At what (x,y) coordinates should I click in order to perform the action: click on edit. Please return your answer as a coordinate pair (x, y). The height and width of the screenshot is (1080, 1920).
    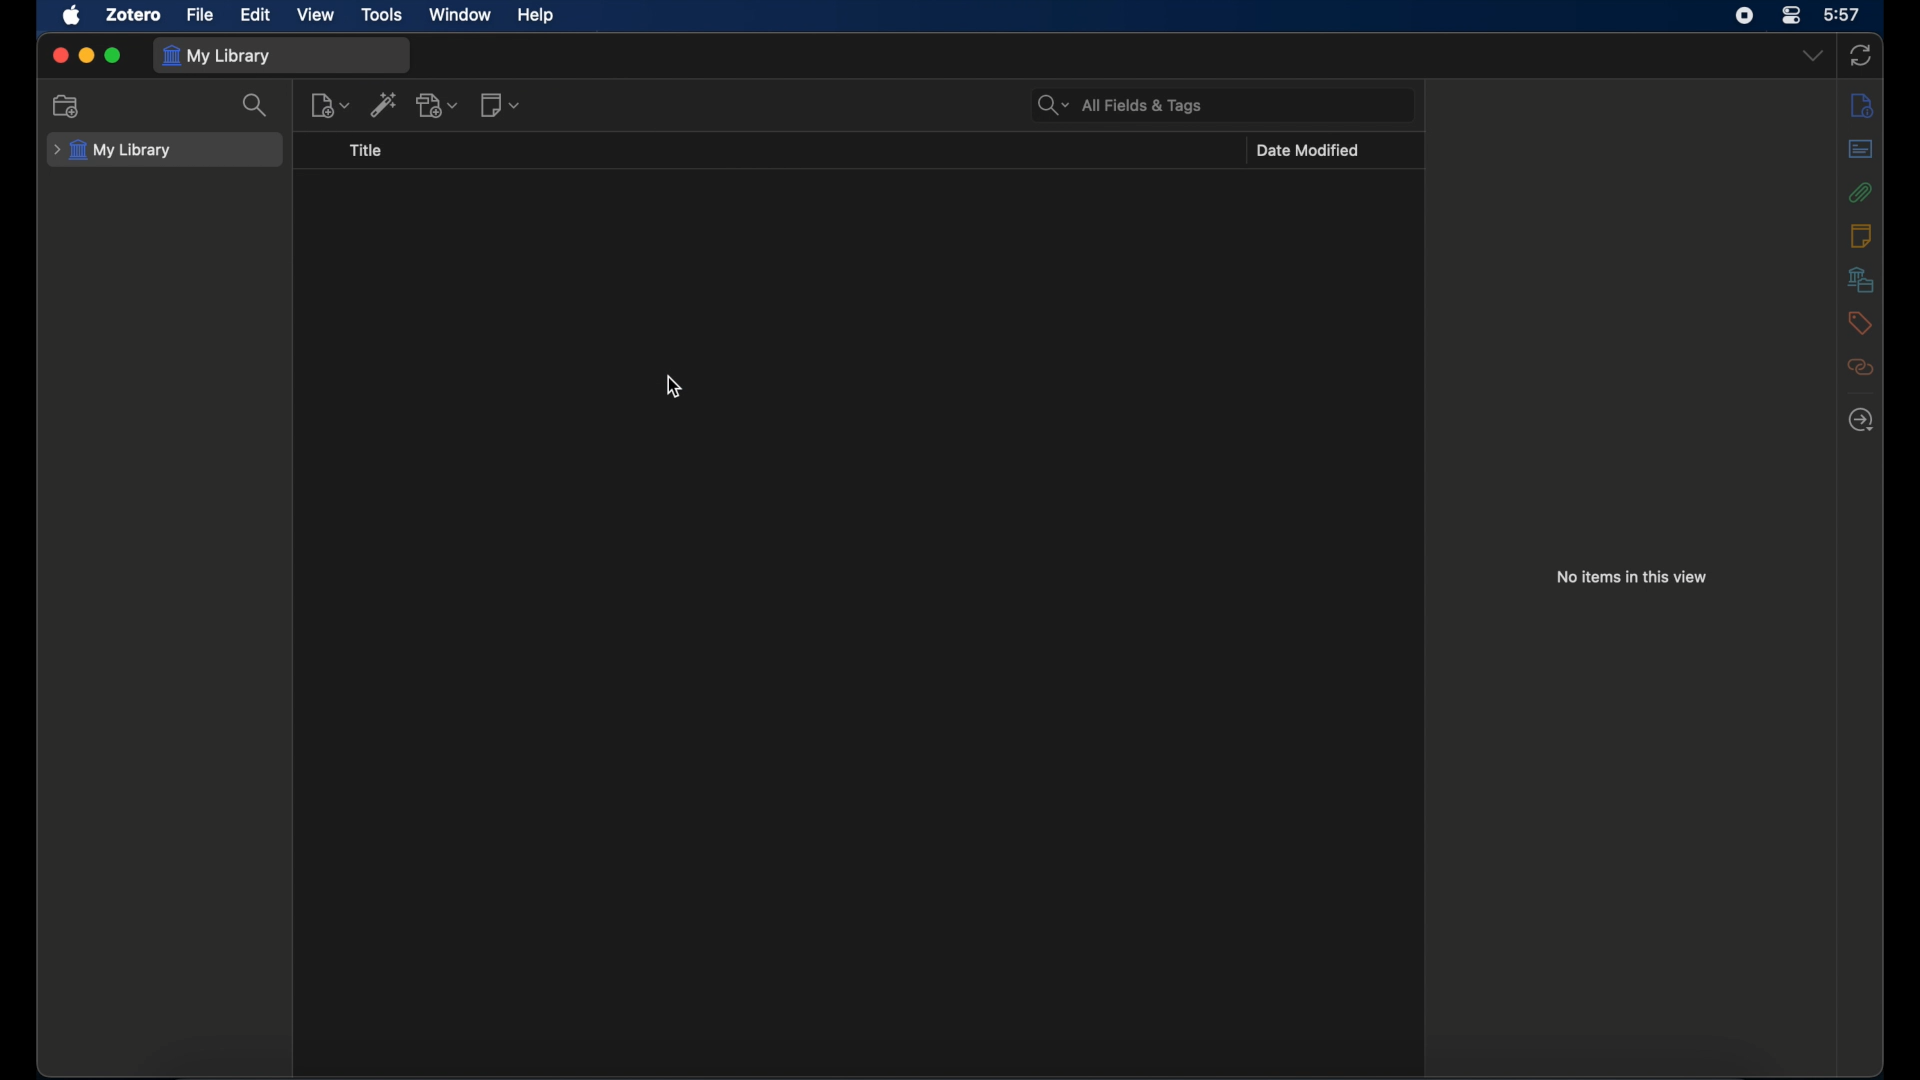
    Looking at the image, I should click on (254, 15).